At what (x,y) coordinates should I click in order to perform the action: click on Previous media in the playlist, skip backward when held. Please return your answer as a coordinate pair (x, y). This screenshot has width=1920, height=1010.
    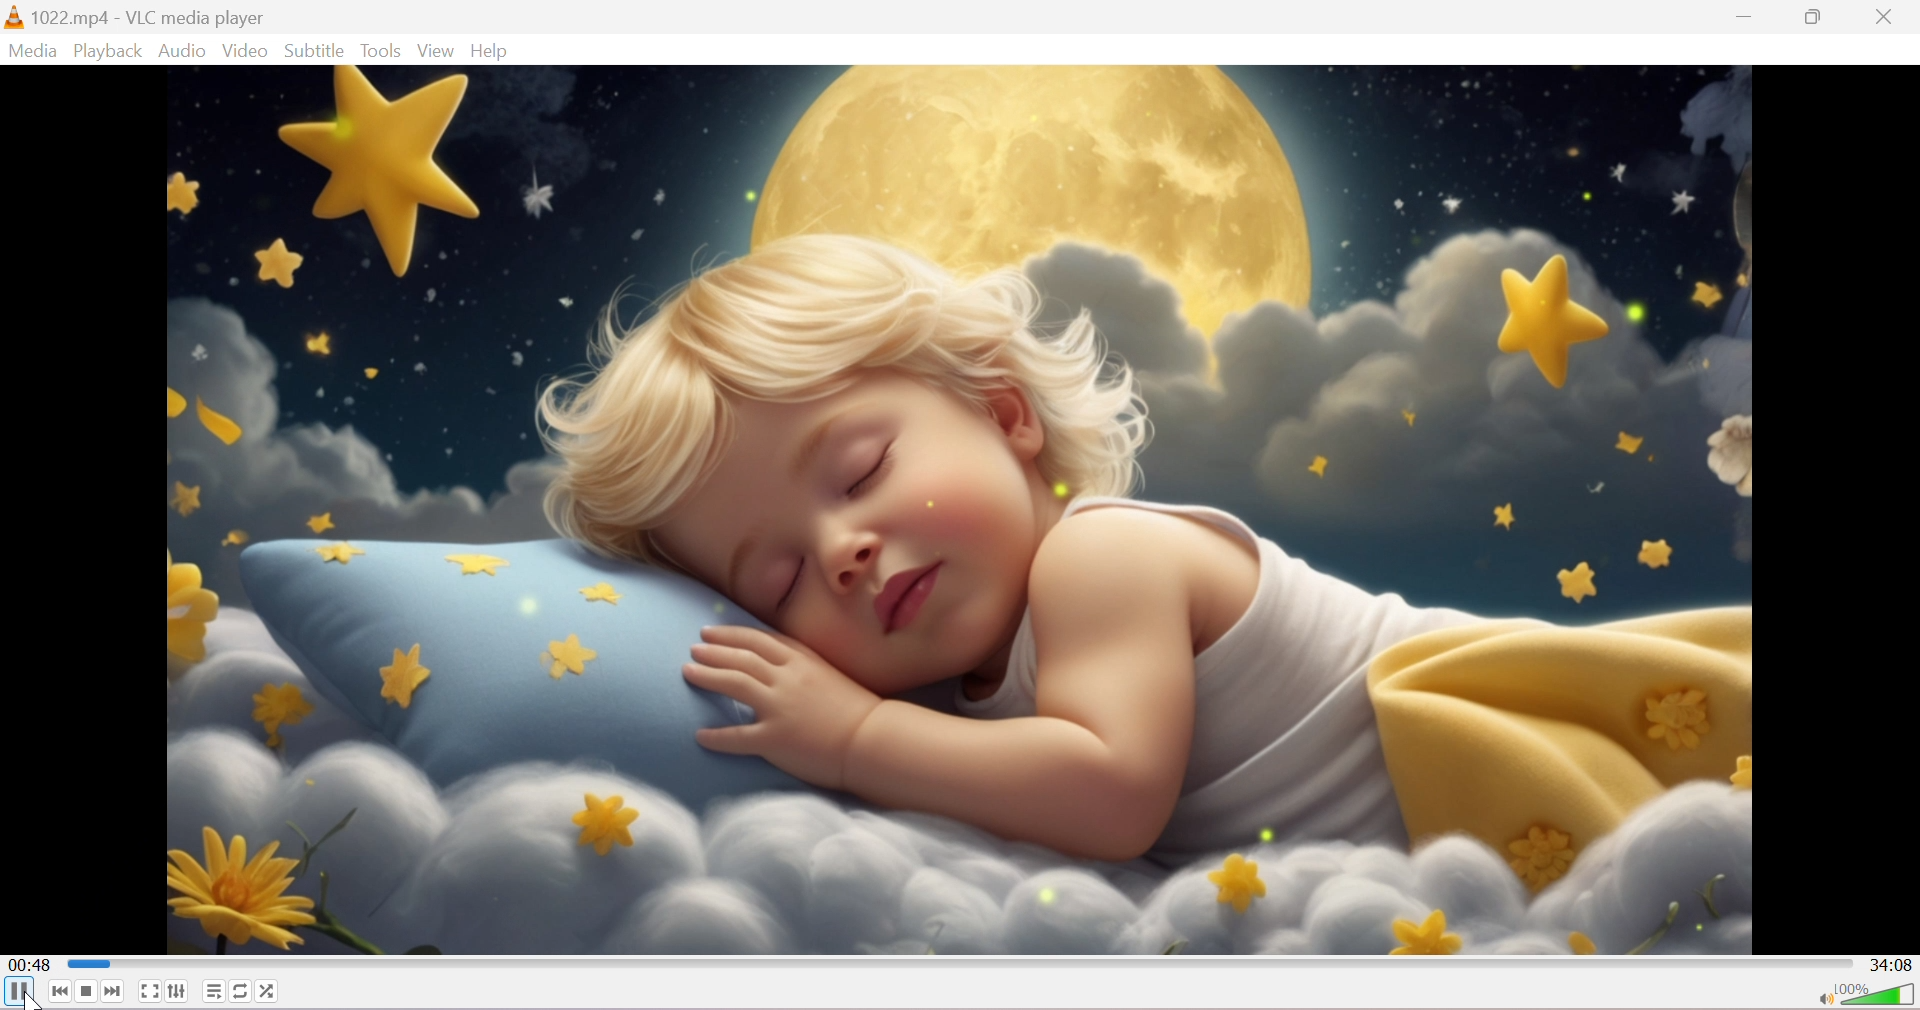
    Looking at the image, I should click on (59, 992).